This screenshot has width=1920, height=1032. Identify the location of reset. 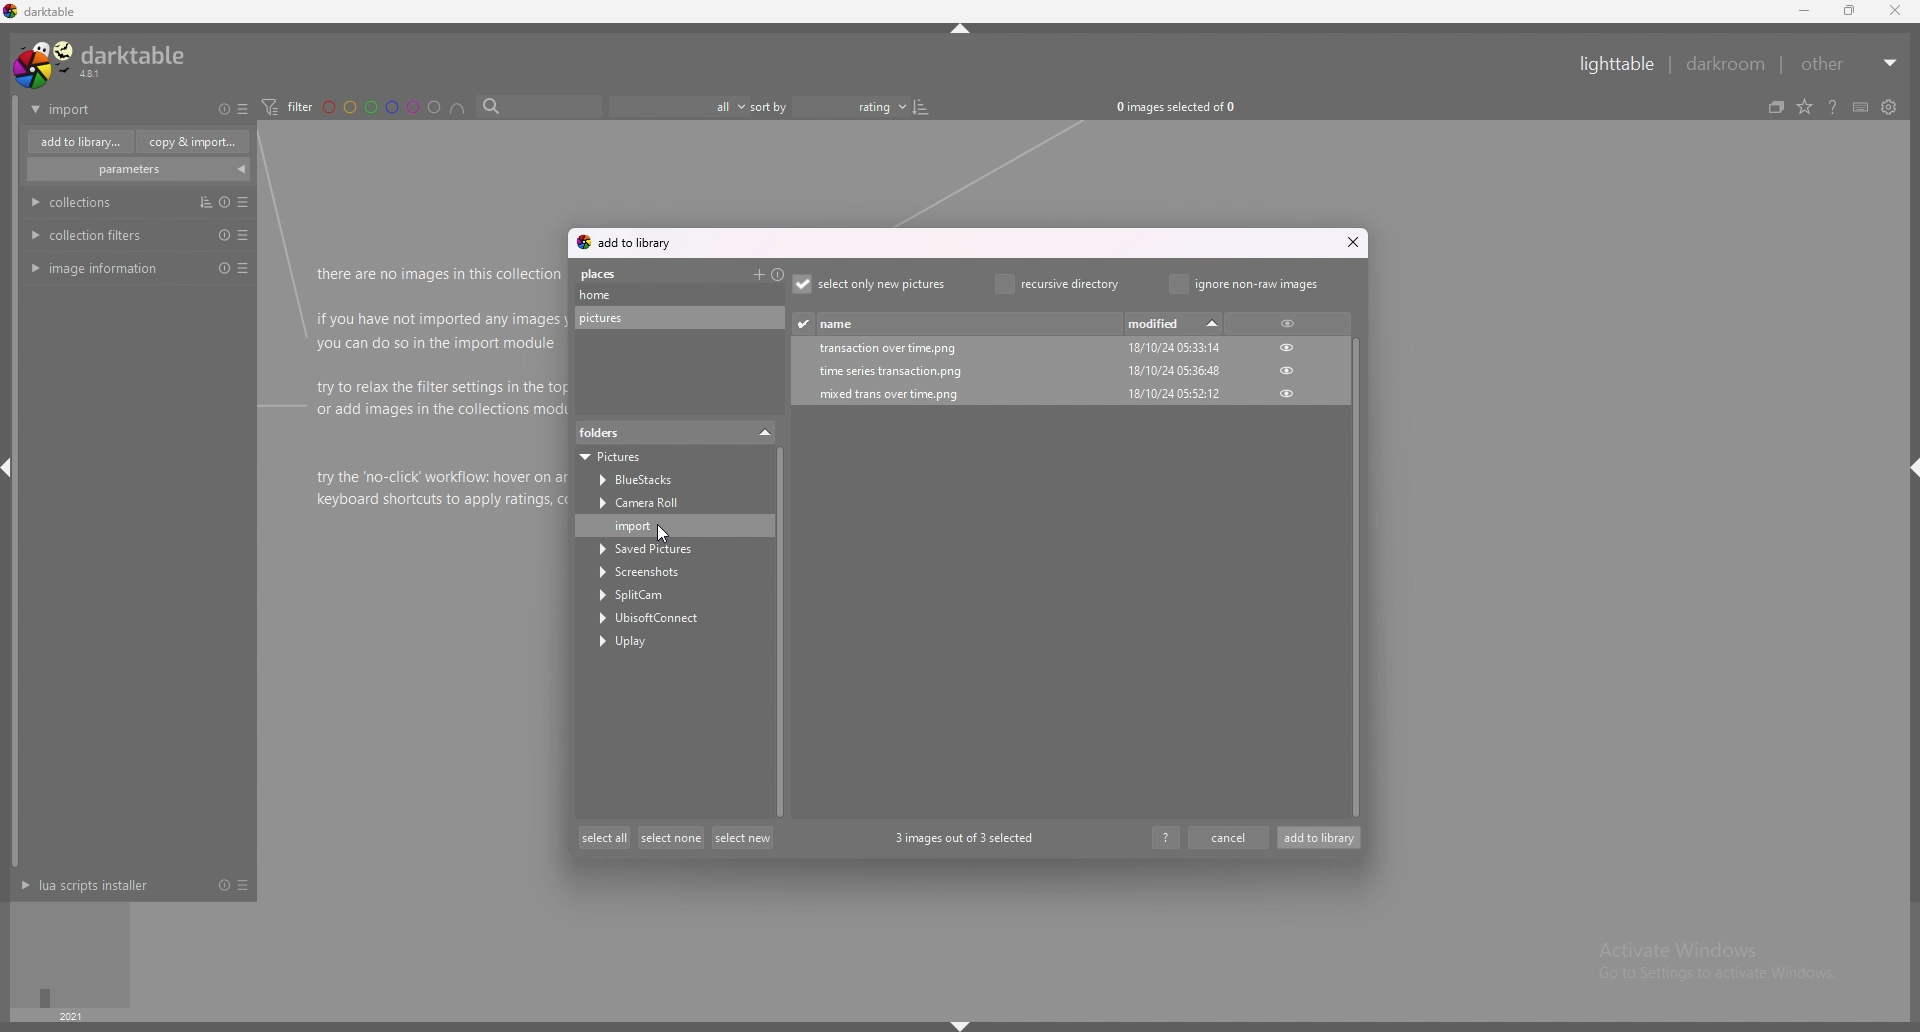
(225, 110).